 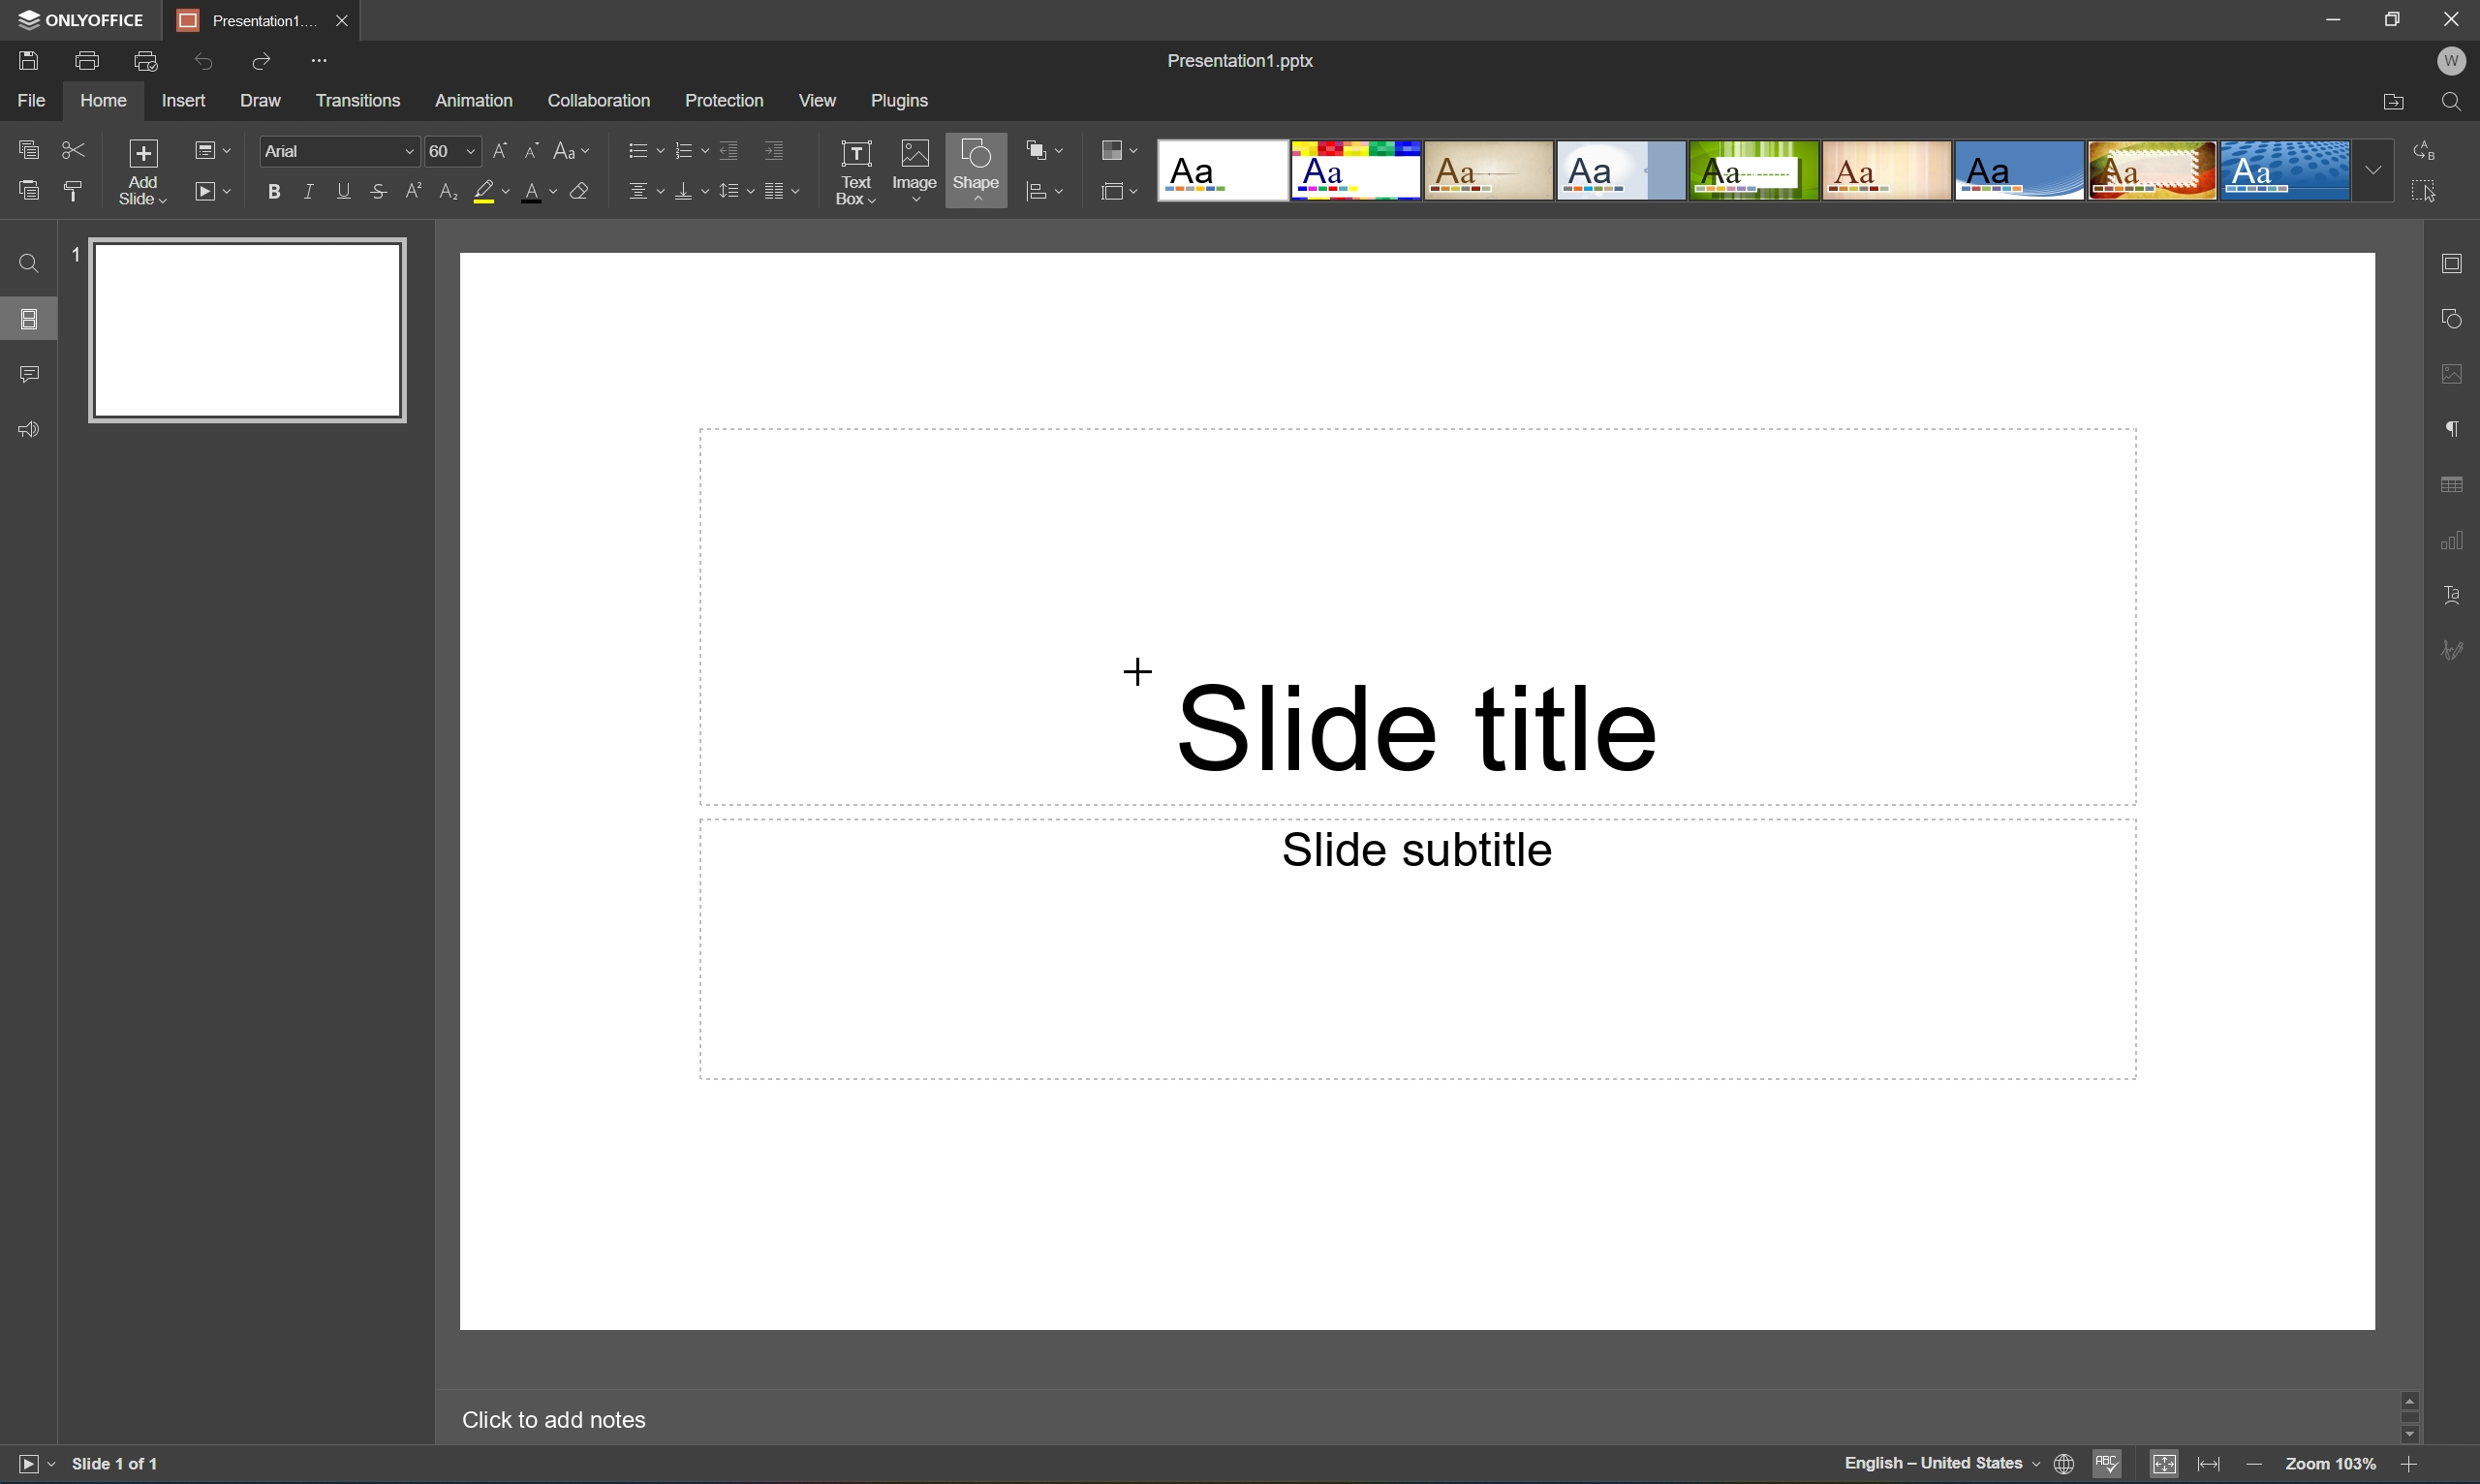 What do you see at coordinates (84, 21) in the screenshot?
I see `ONLYOFFICE` at bounding box center [84, 21].